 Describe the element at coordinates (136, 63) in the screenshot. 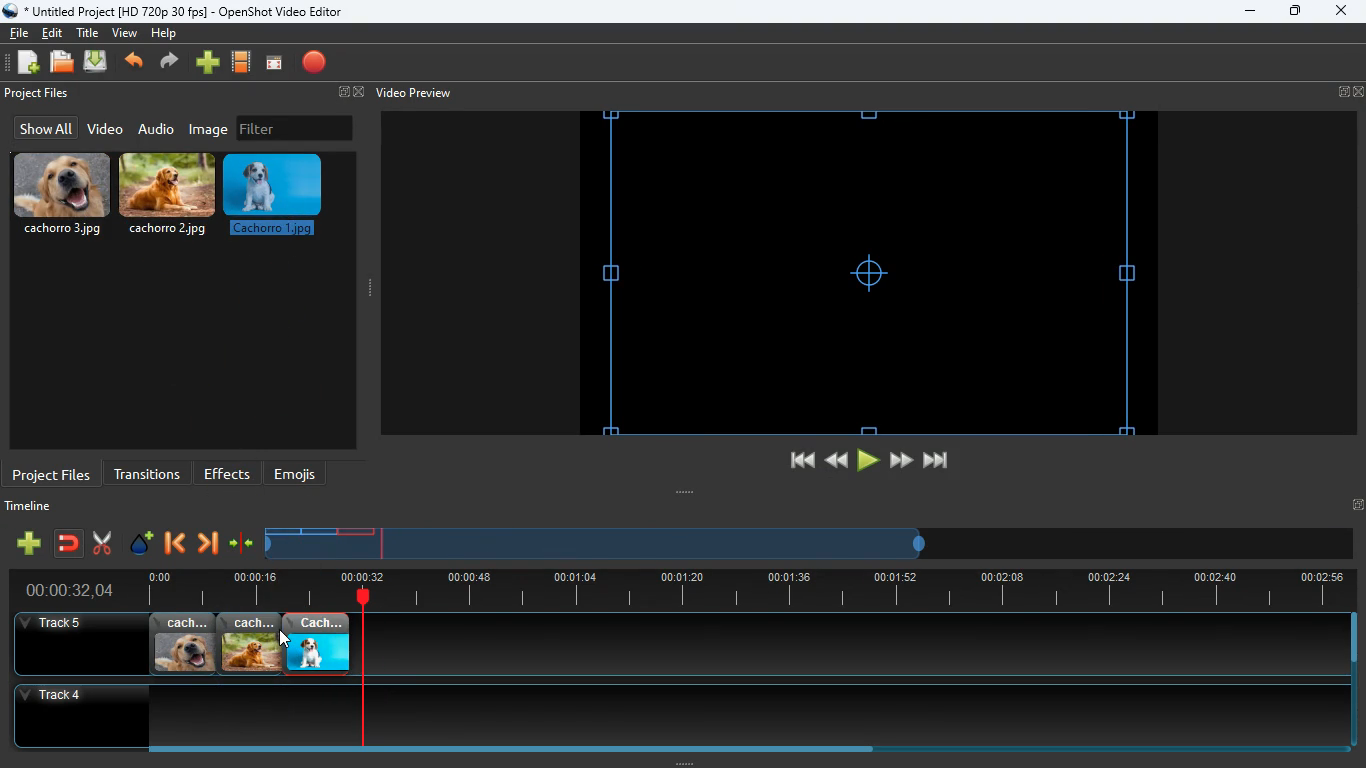

I see `back` at that location.